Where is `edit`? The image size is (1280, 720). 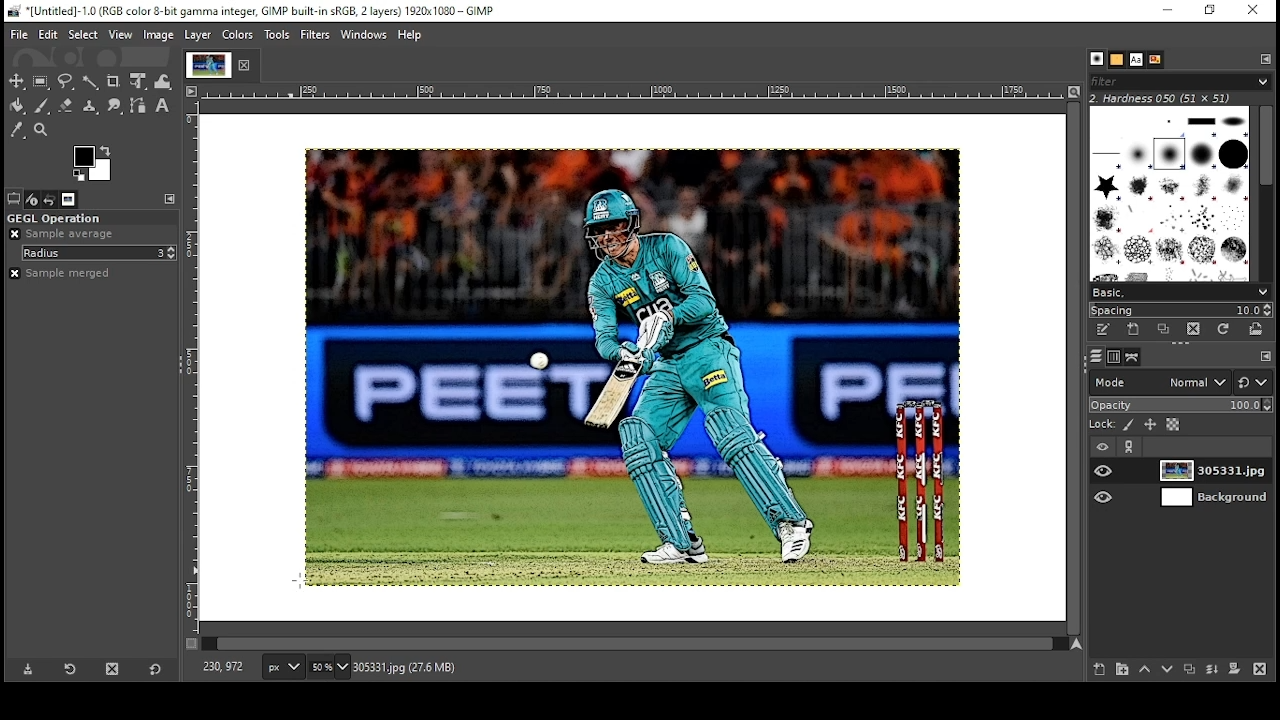
edit is located at coordinates (50, 35).